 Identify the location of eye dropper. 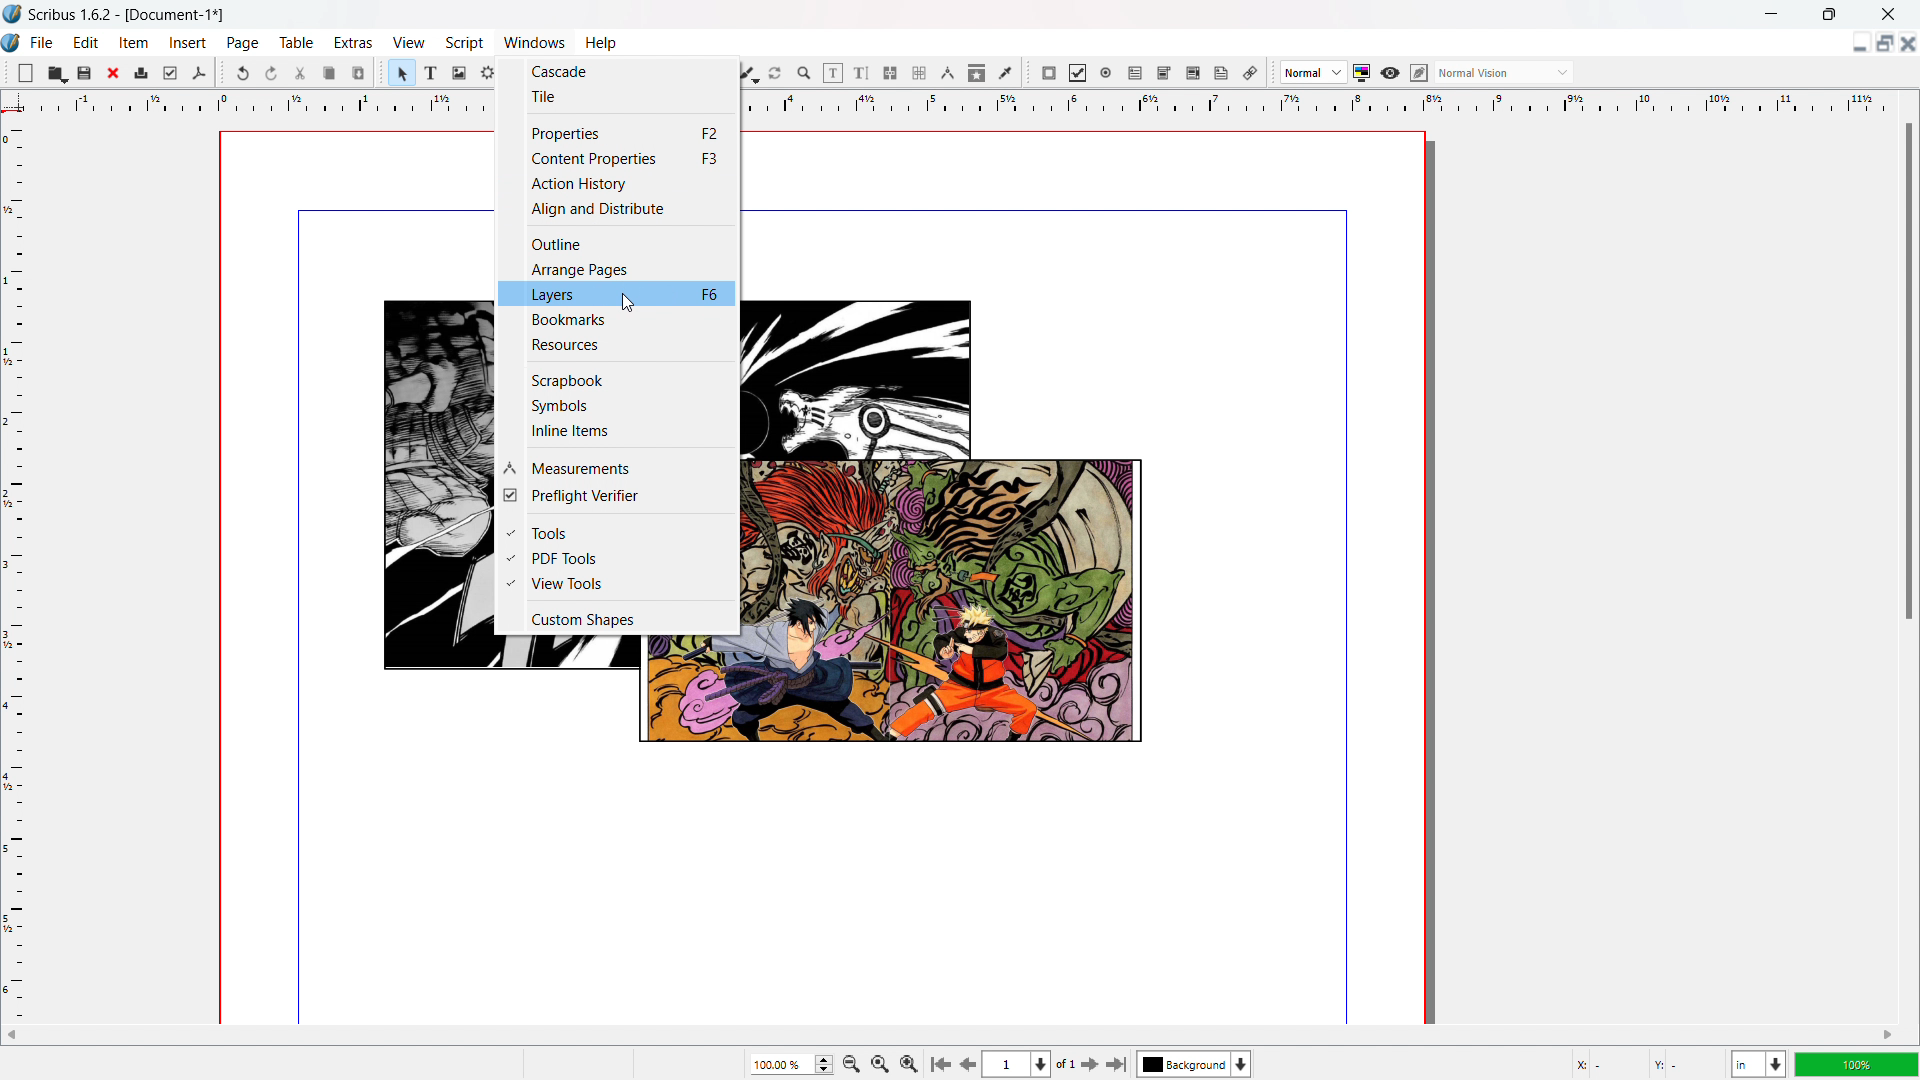
(1005, 74).